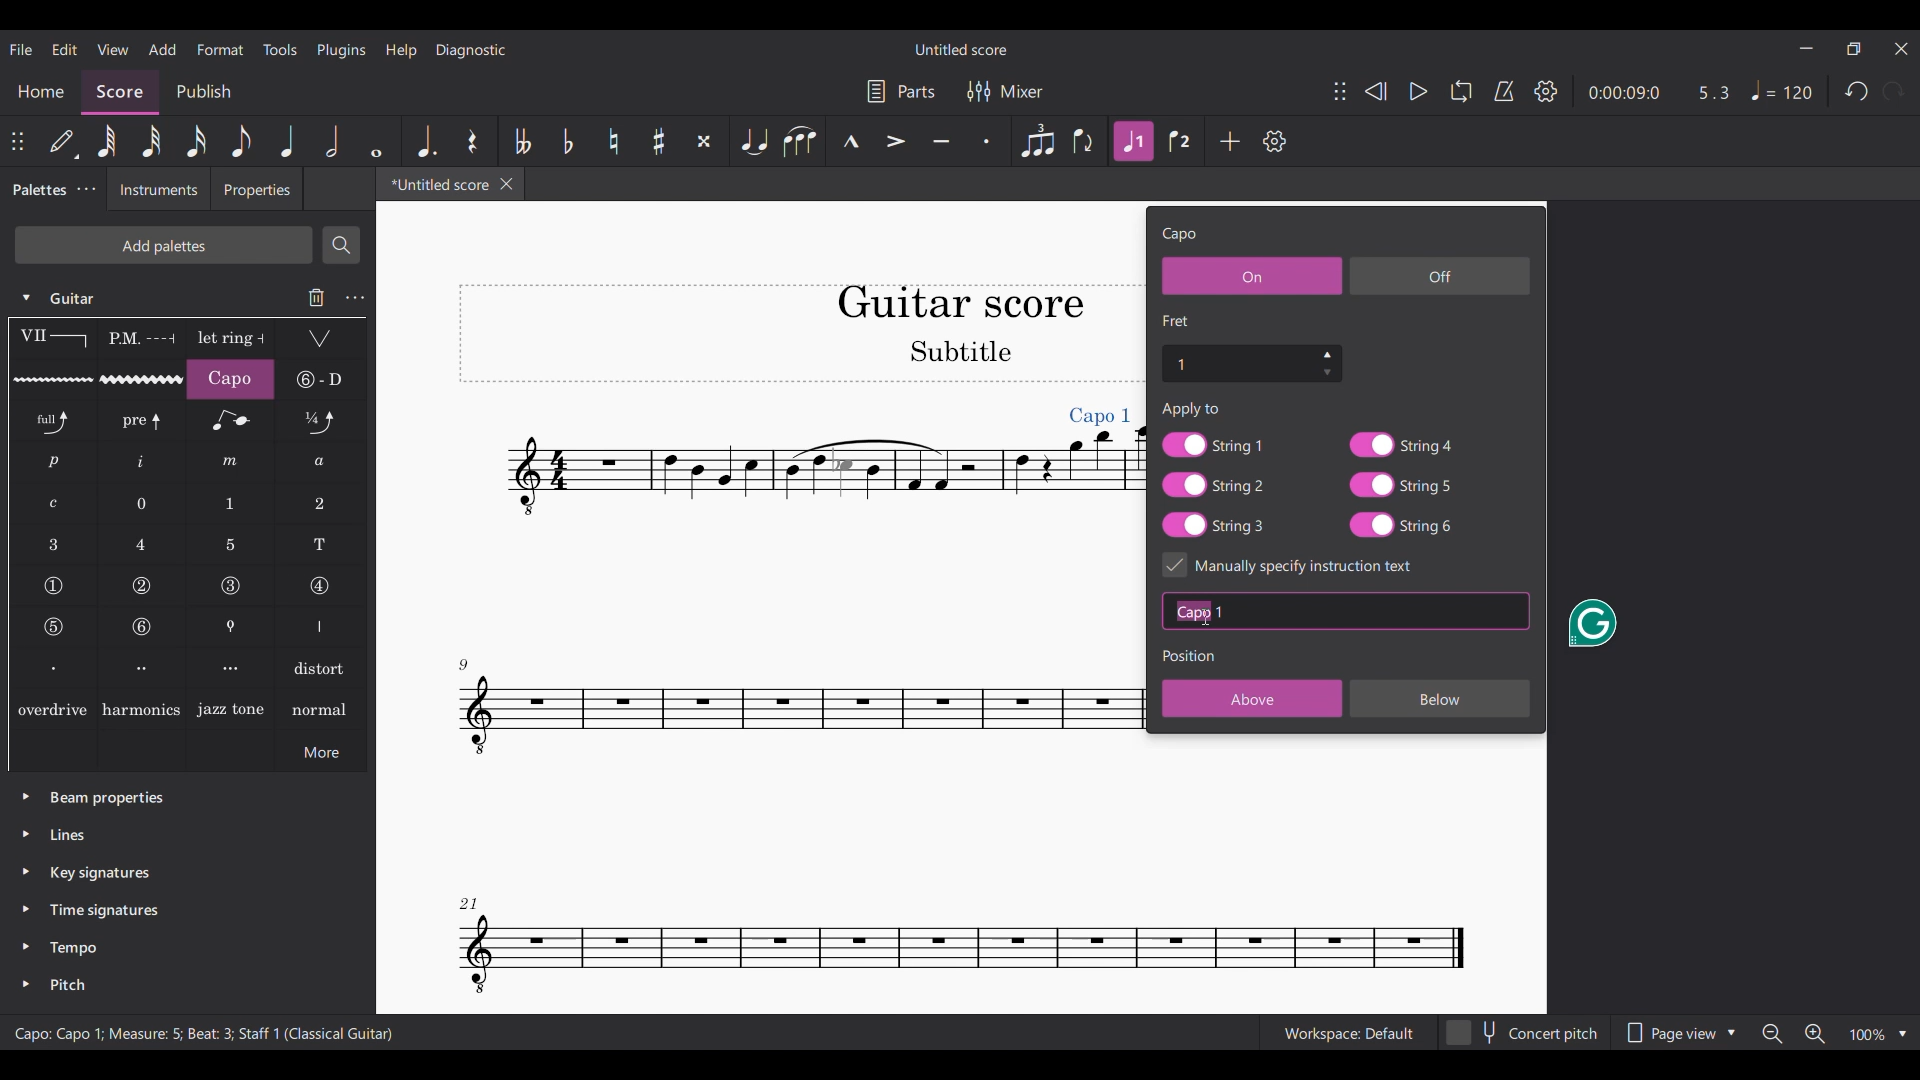  I want to click on Right hand fingering, first finger, so click(52, 667).